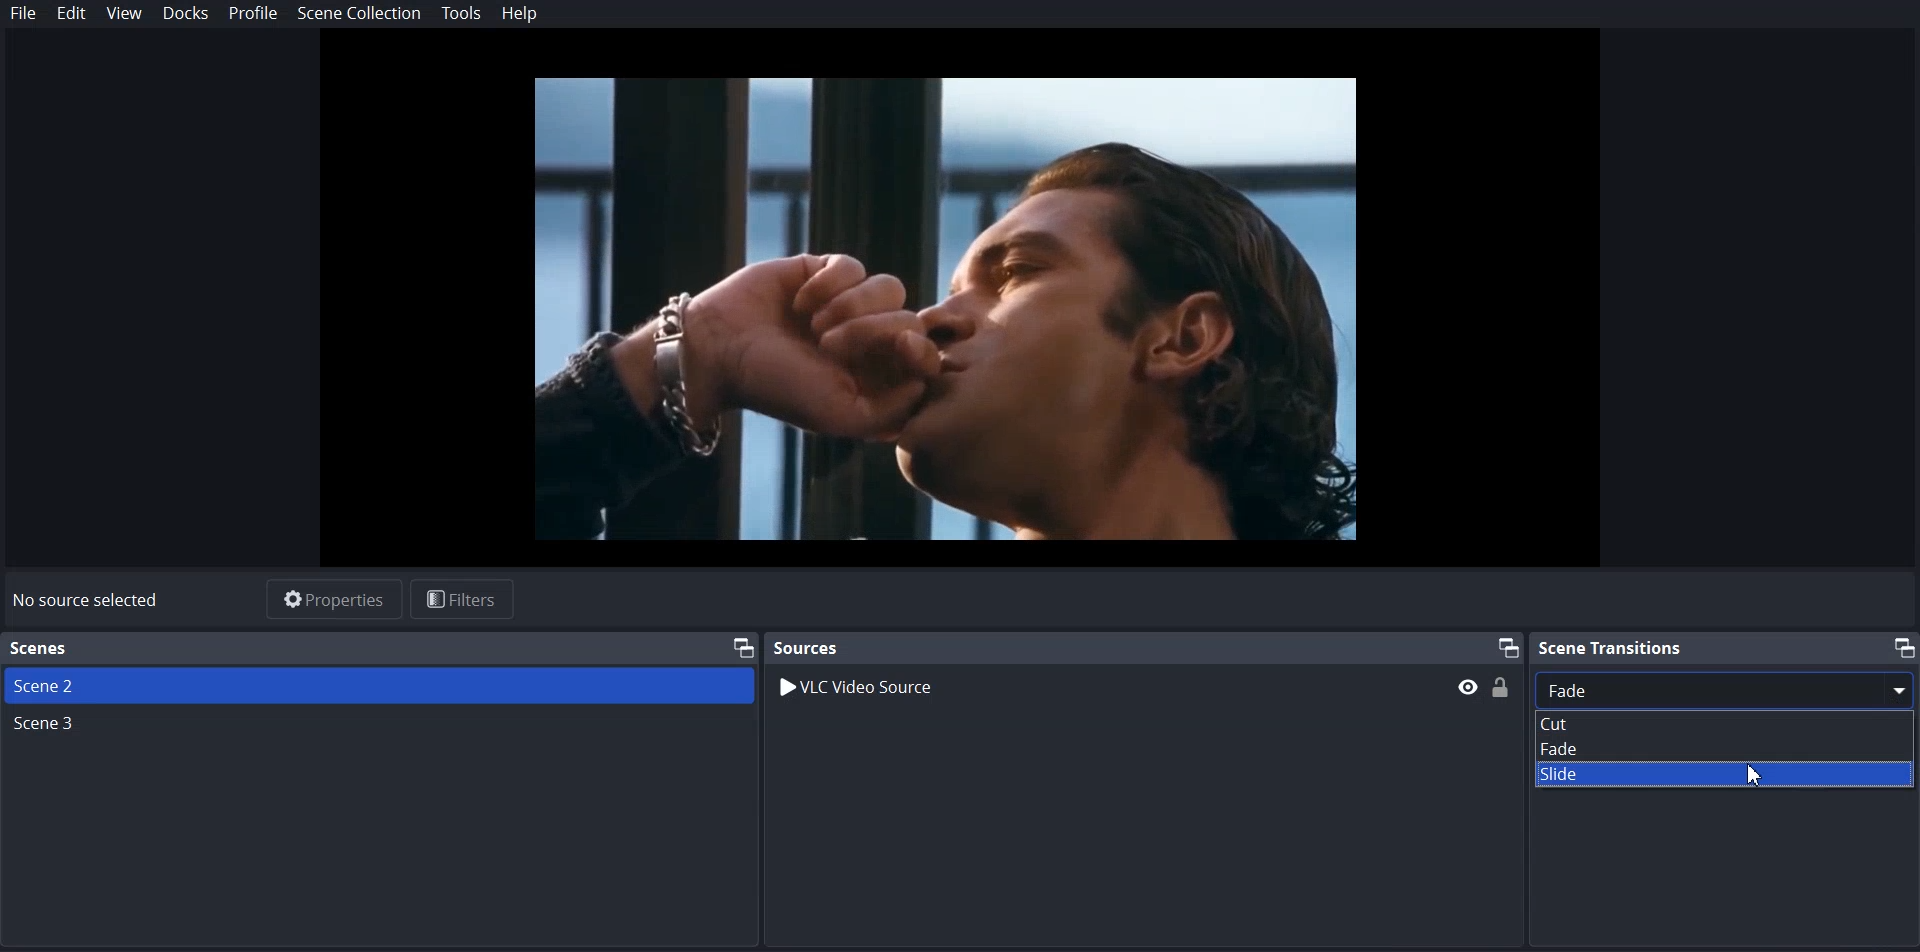 The width and height of the screenshot is (1920, 952). I want to click on Dock, so click(186, 14).